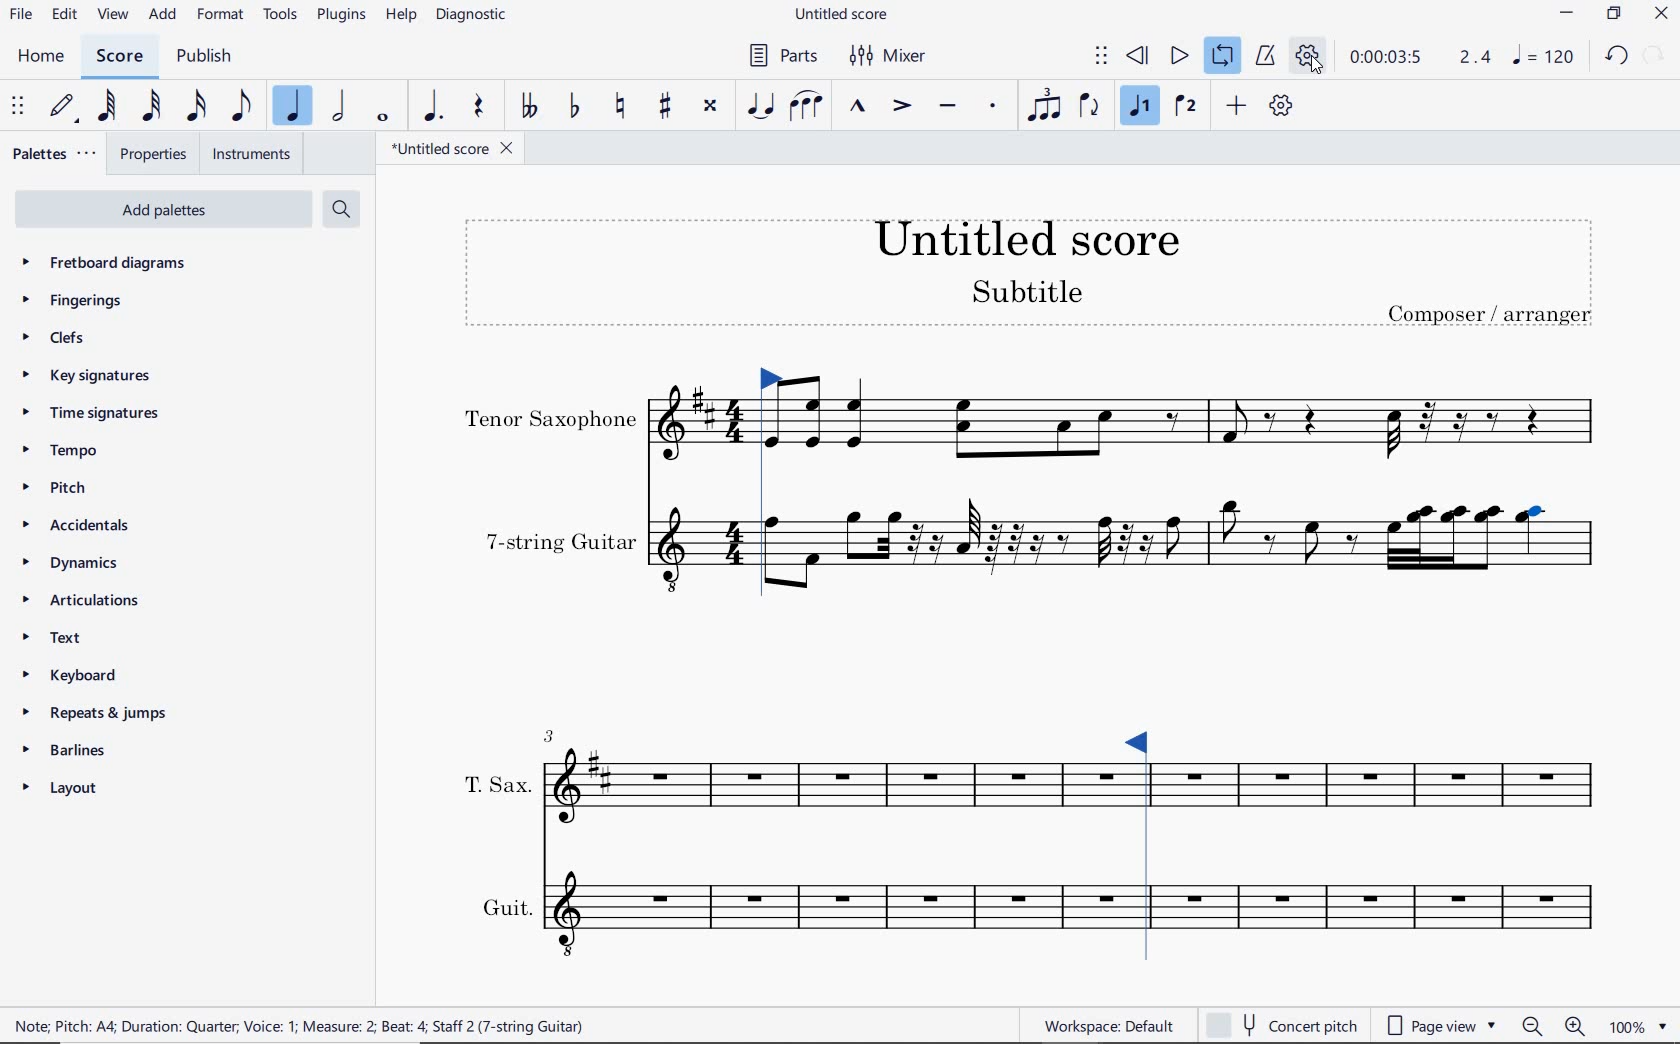 This screenshot has width=1680, height=1044. What do you see at coordinates (768, 911) in the screenshot?
I see `INSTRUMENT: GUIT` at bounding box center [768, 911].